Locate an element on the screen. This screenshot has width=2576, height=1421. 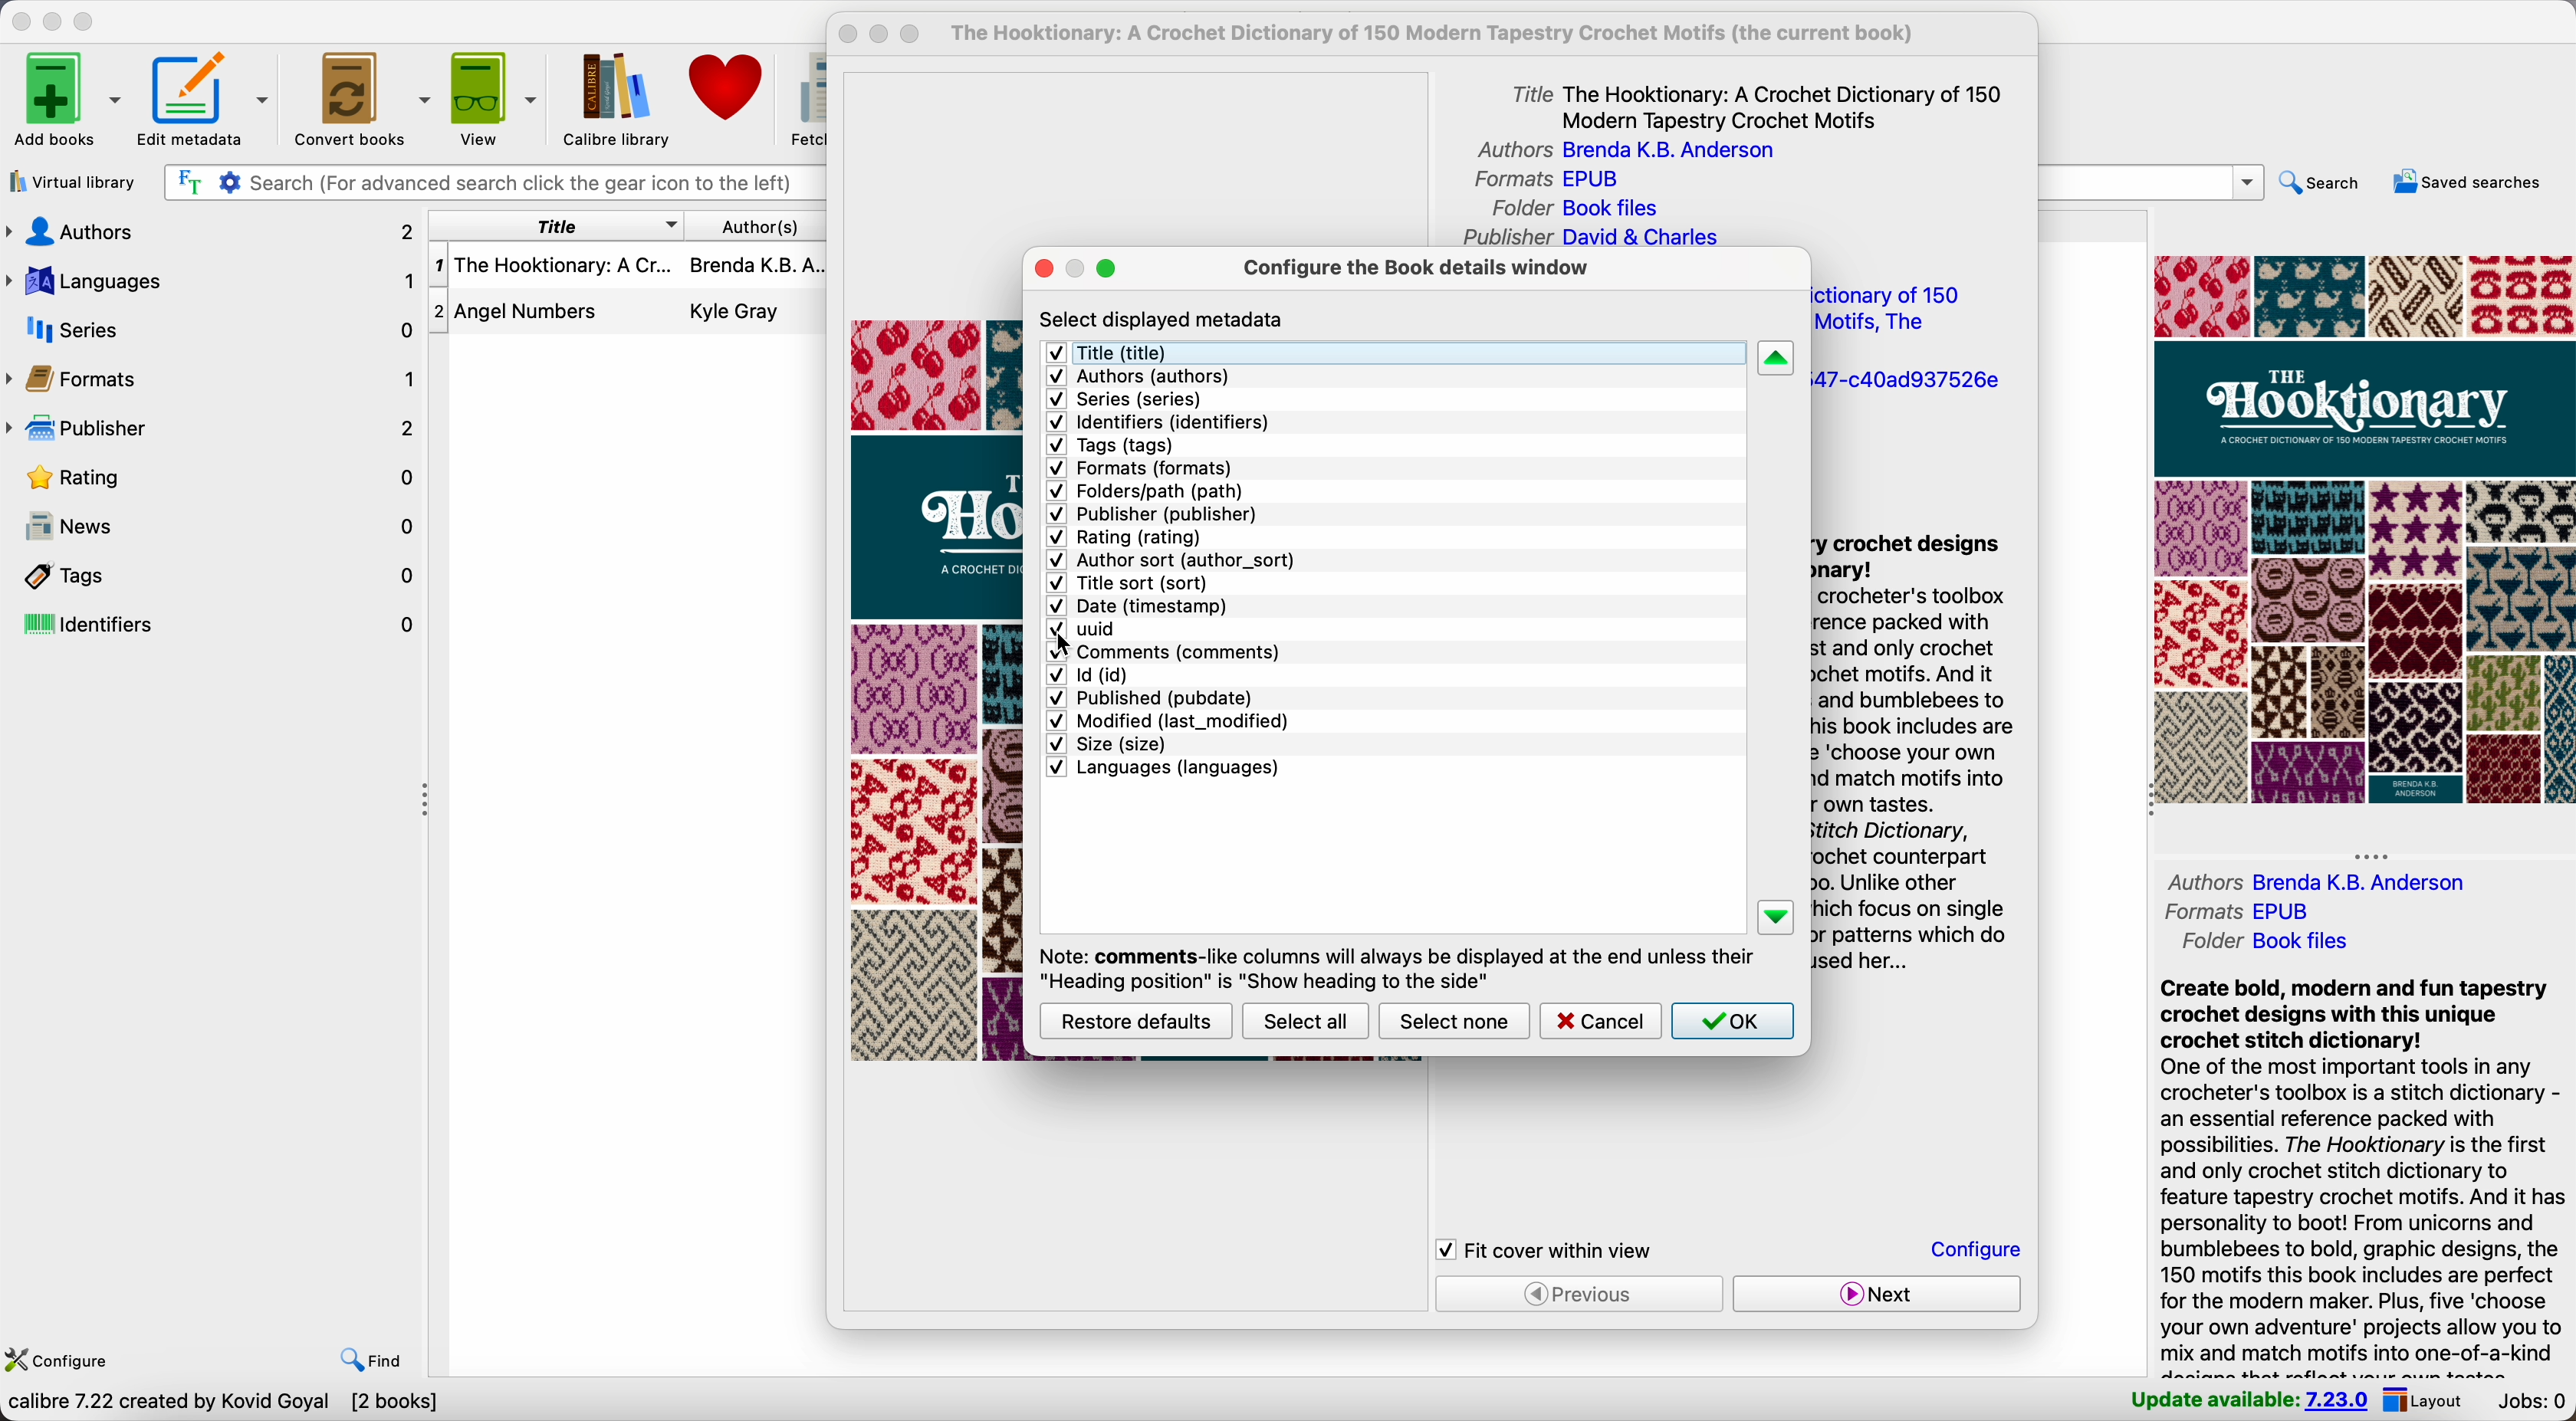
book cover preview is located at coordinates (2362, 528).